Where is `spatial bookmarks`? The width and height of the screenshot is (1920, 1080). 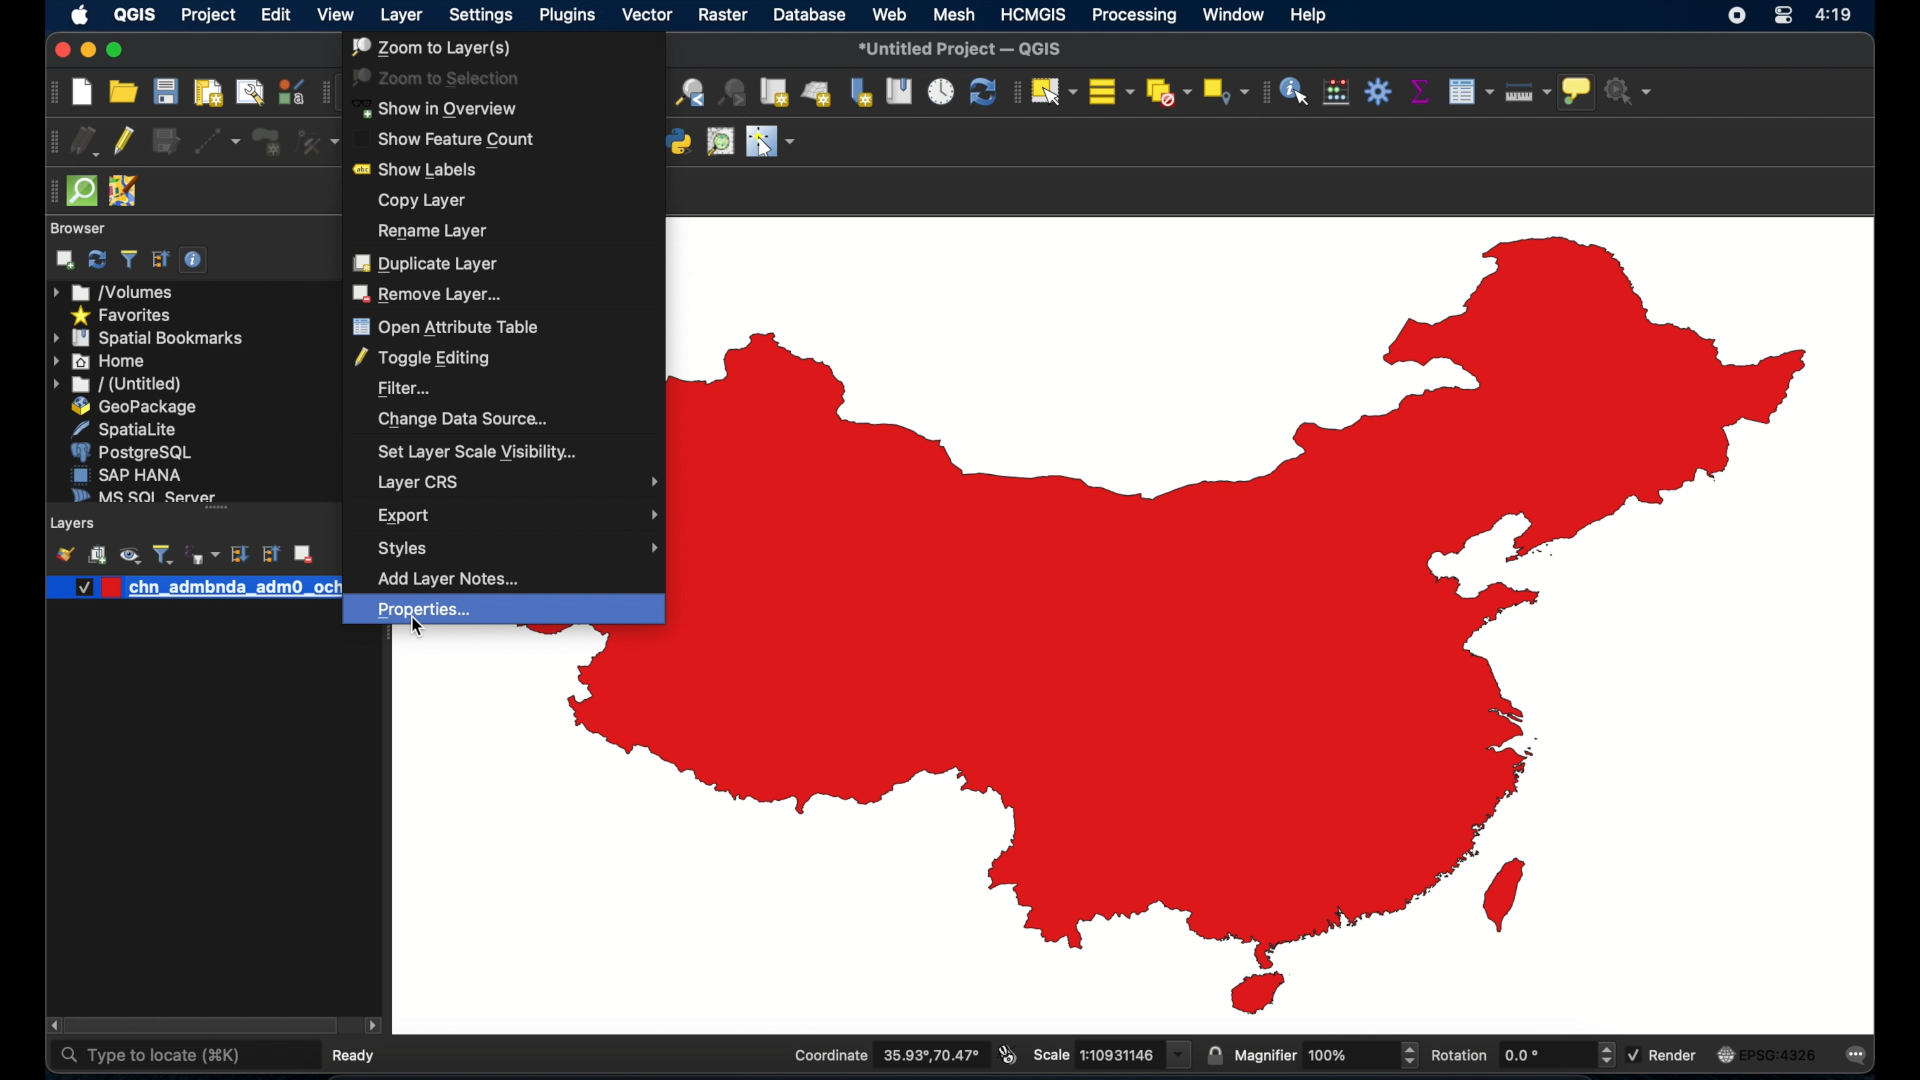
spatial bookmarks is located at coordinates (149, 338).